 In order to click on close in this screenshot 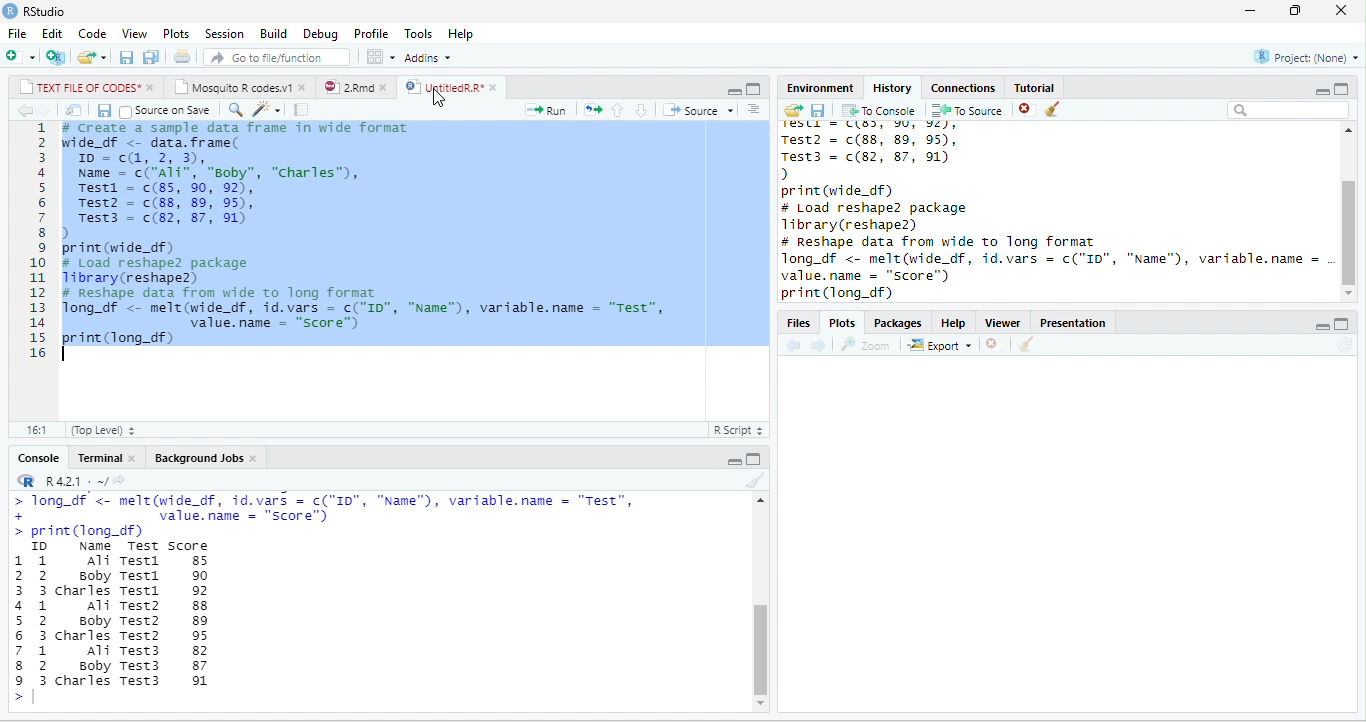, I will do `click(304, 86)`.